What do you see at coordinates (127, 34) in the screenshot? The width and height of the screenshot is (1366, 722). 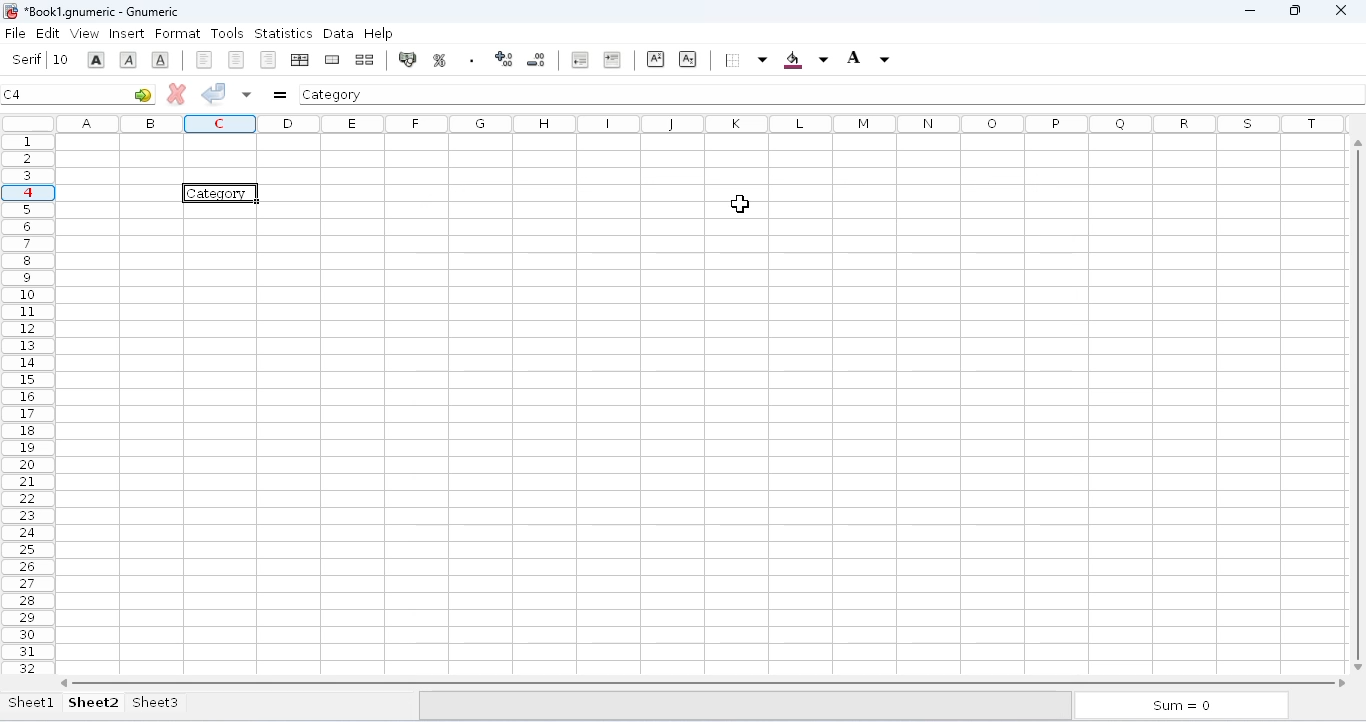 I see `insert` at bounding box center [127, 34].